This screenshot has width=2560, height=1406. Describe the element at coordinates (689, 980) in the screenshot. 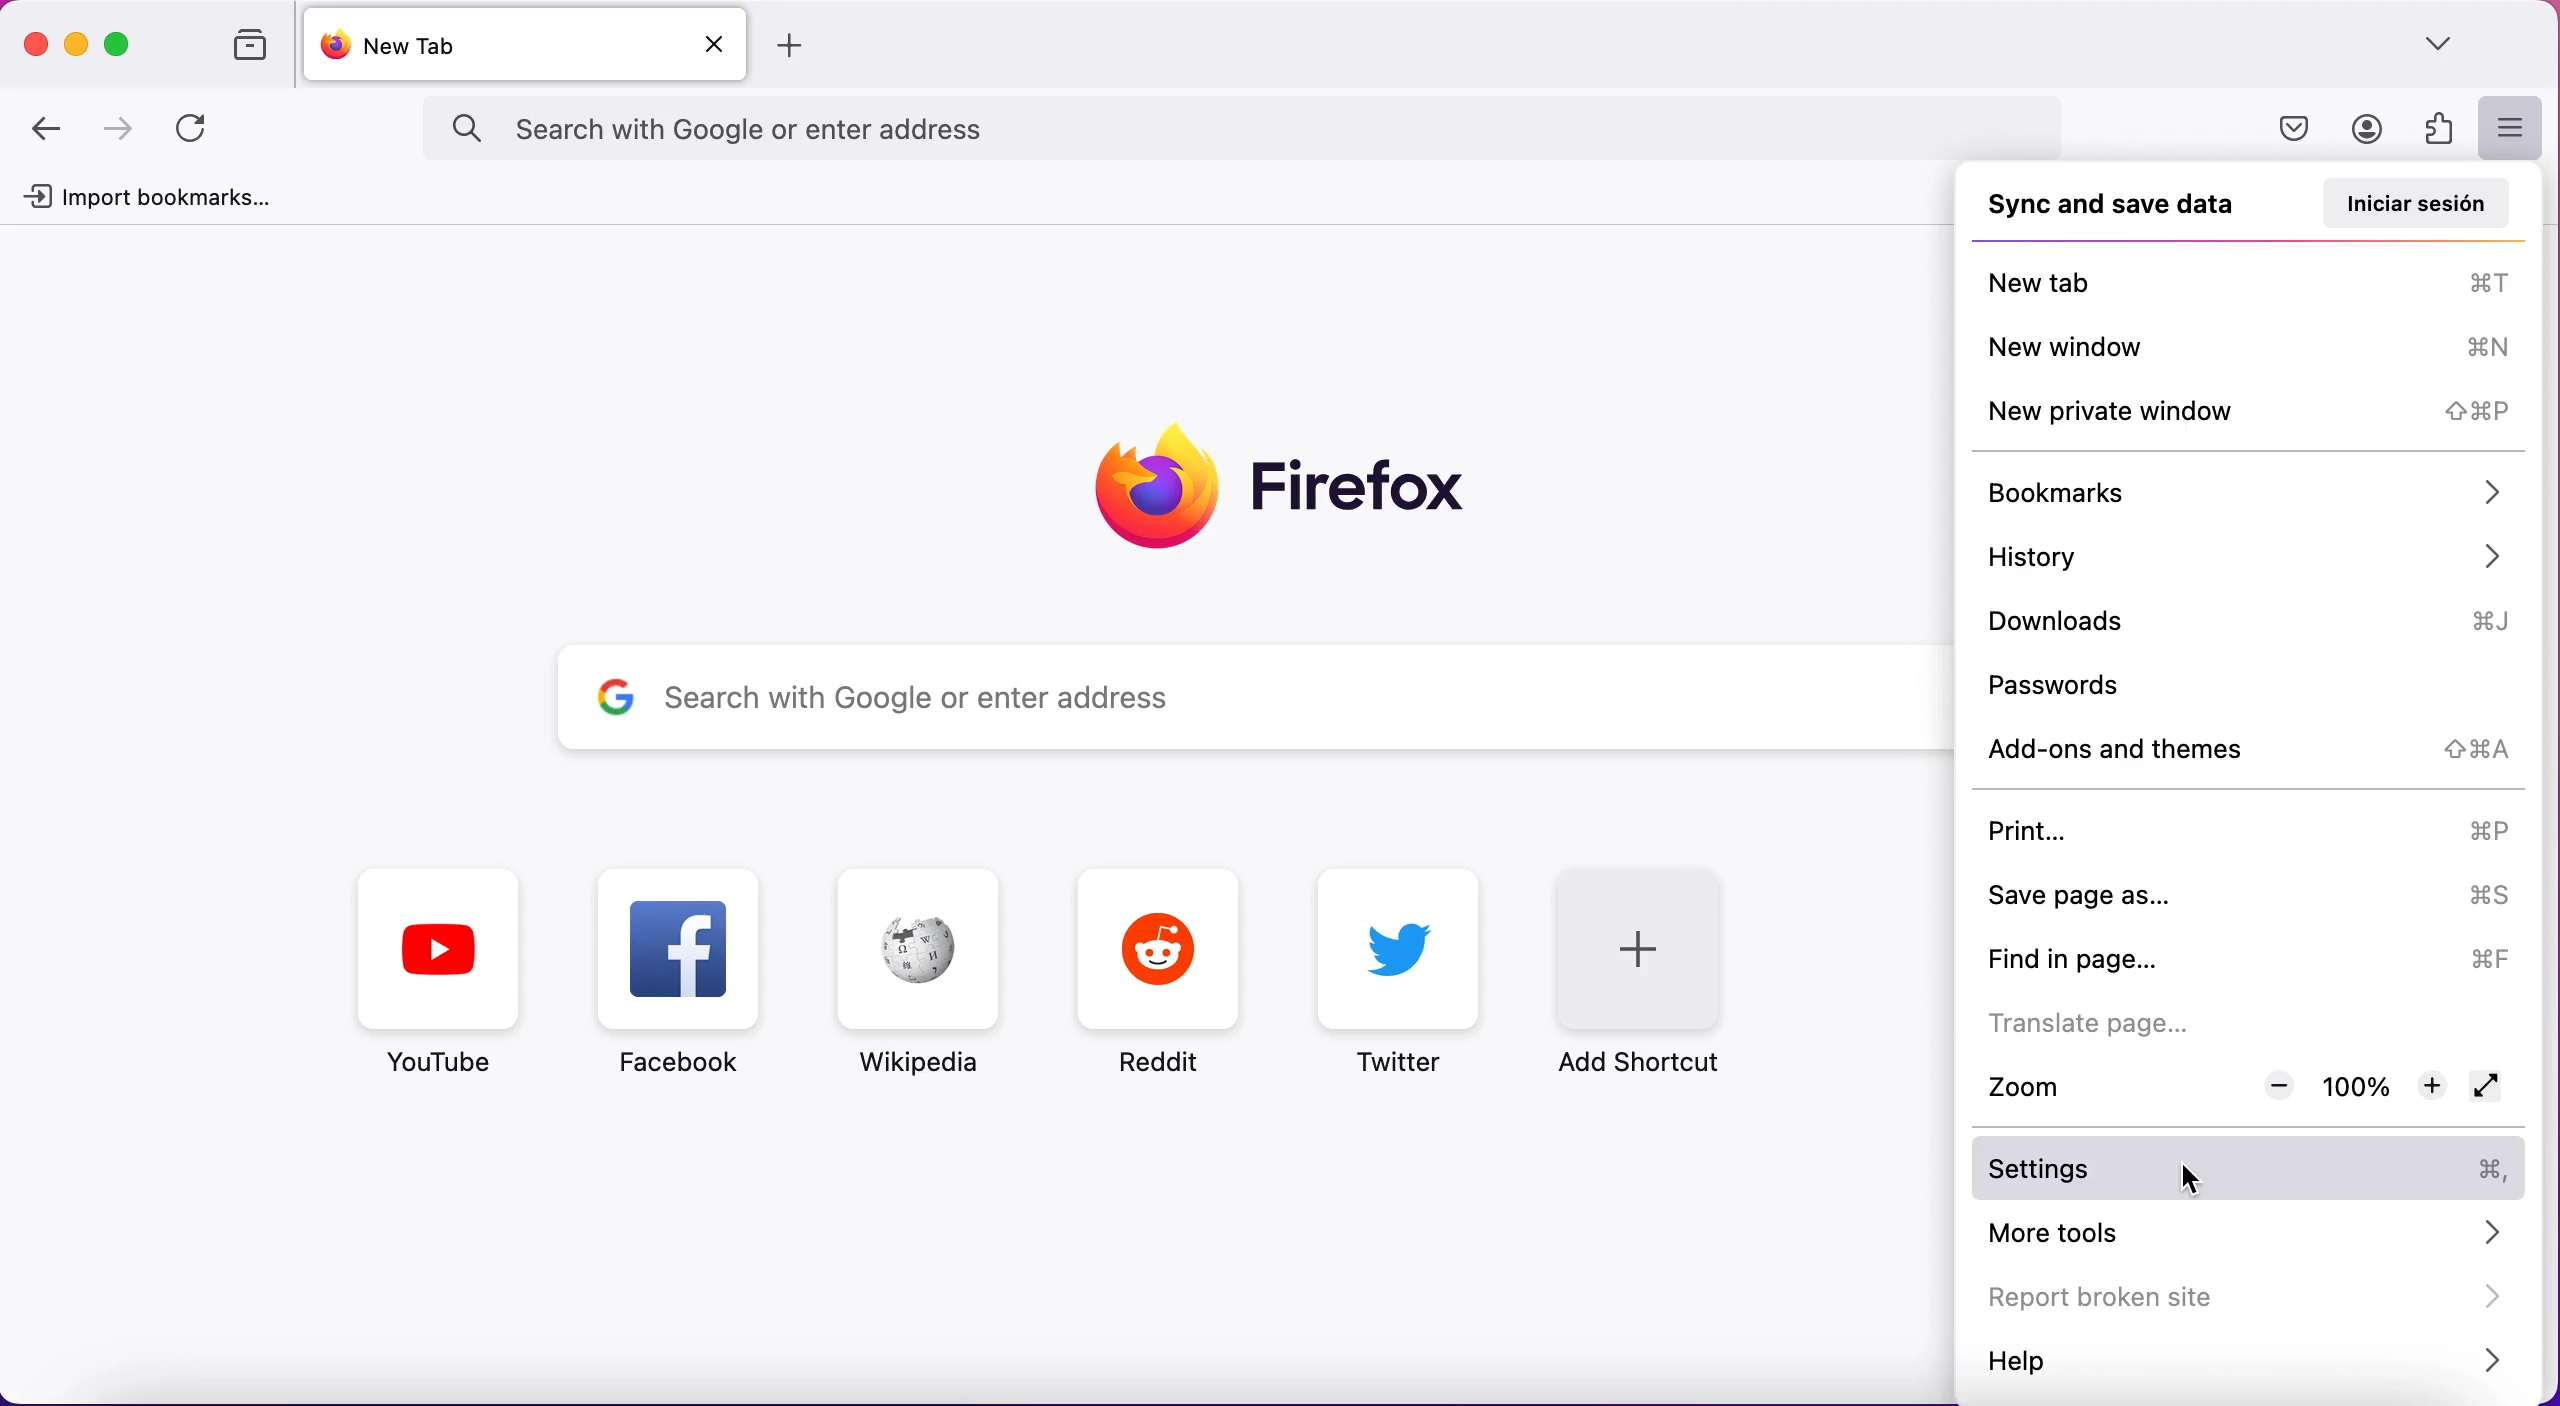

I see `` at that location.